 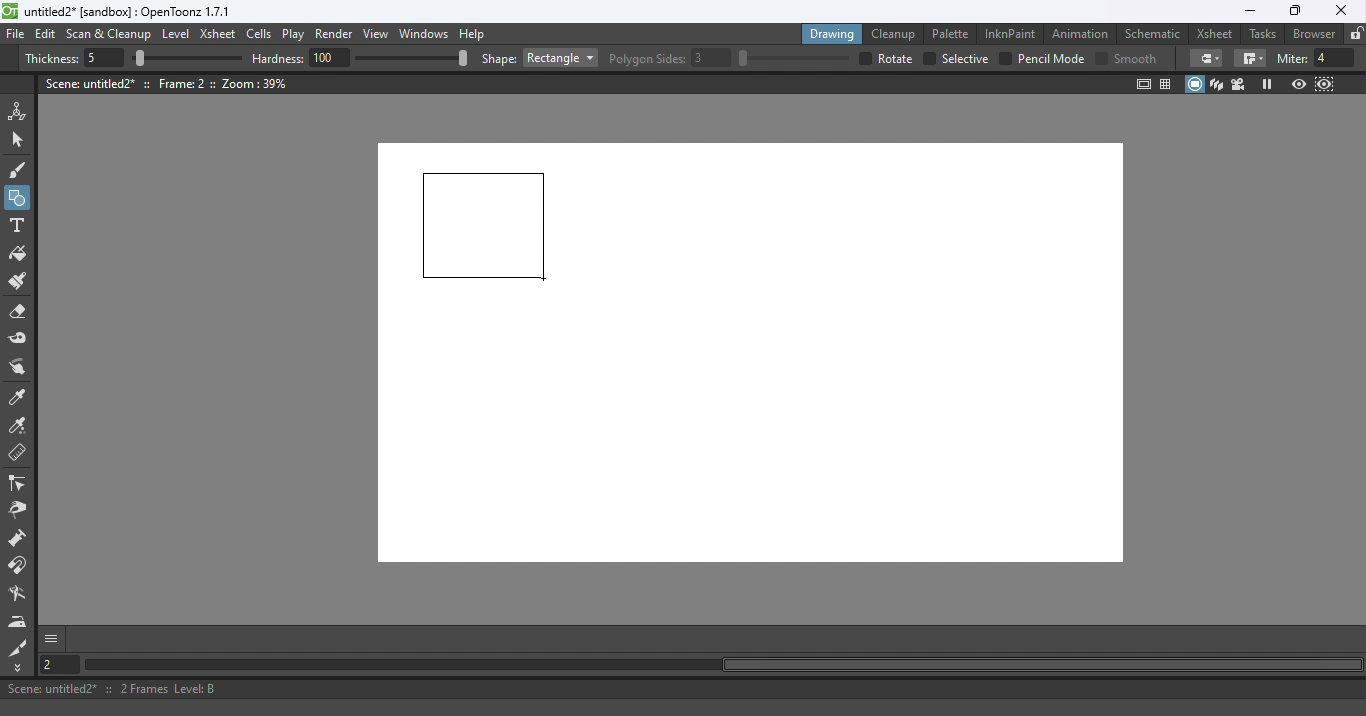 What do you see at coordinates (485, 227) in the screenshot?
I see `Rectangle drawn` at bounding box center [485, 227].